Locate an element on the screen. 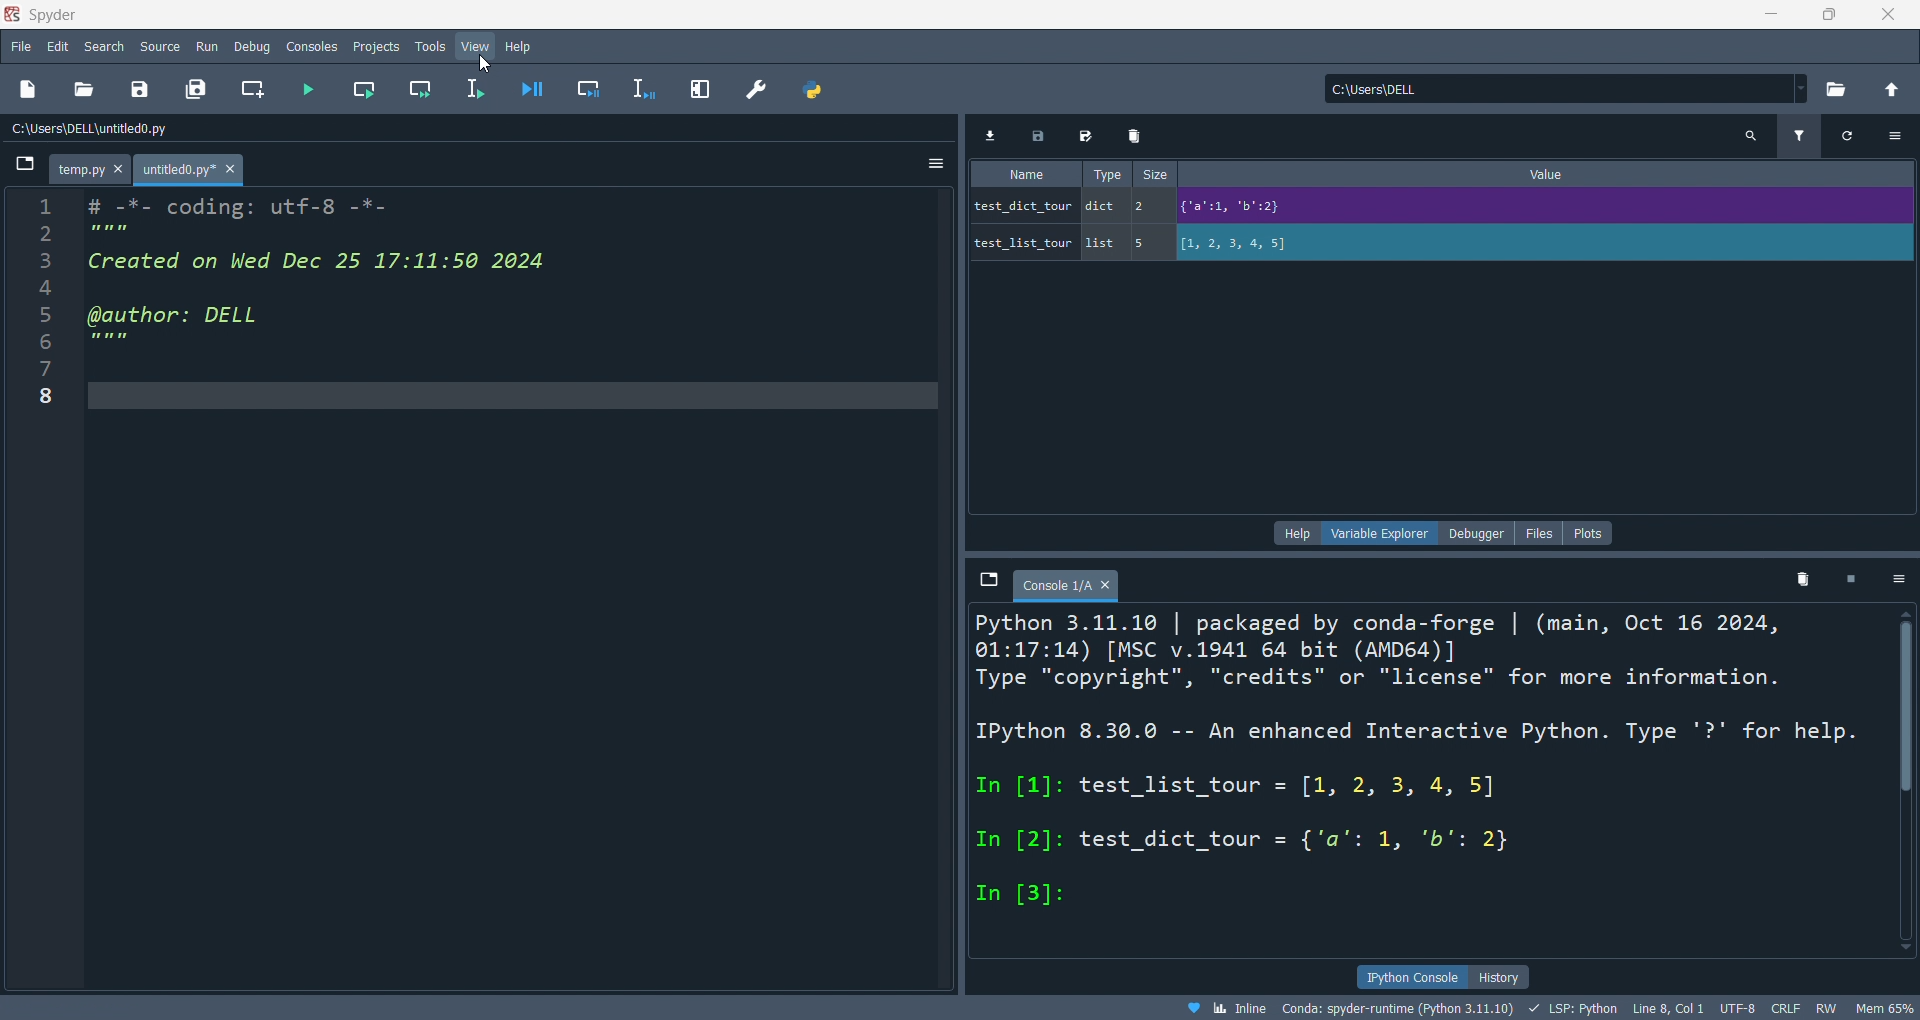 Image resolution: width=1920 pixels, height=1020 pixels. options is located at coordinates (1897, 580).